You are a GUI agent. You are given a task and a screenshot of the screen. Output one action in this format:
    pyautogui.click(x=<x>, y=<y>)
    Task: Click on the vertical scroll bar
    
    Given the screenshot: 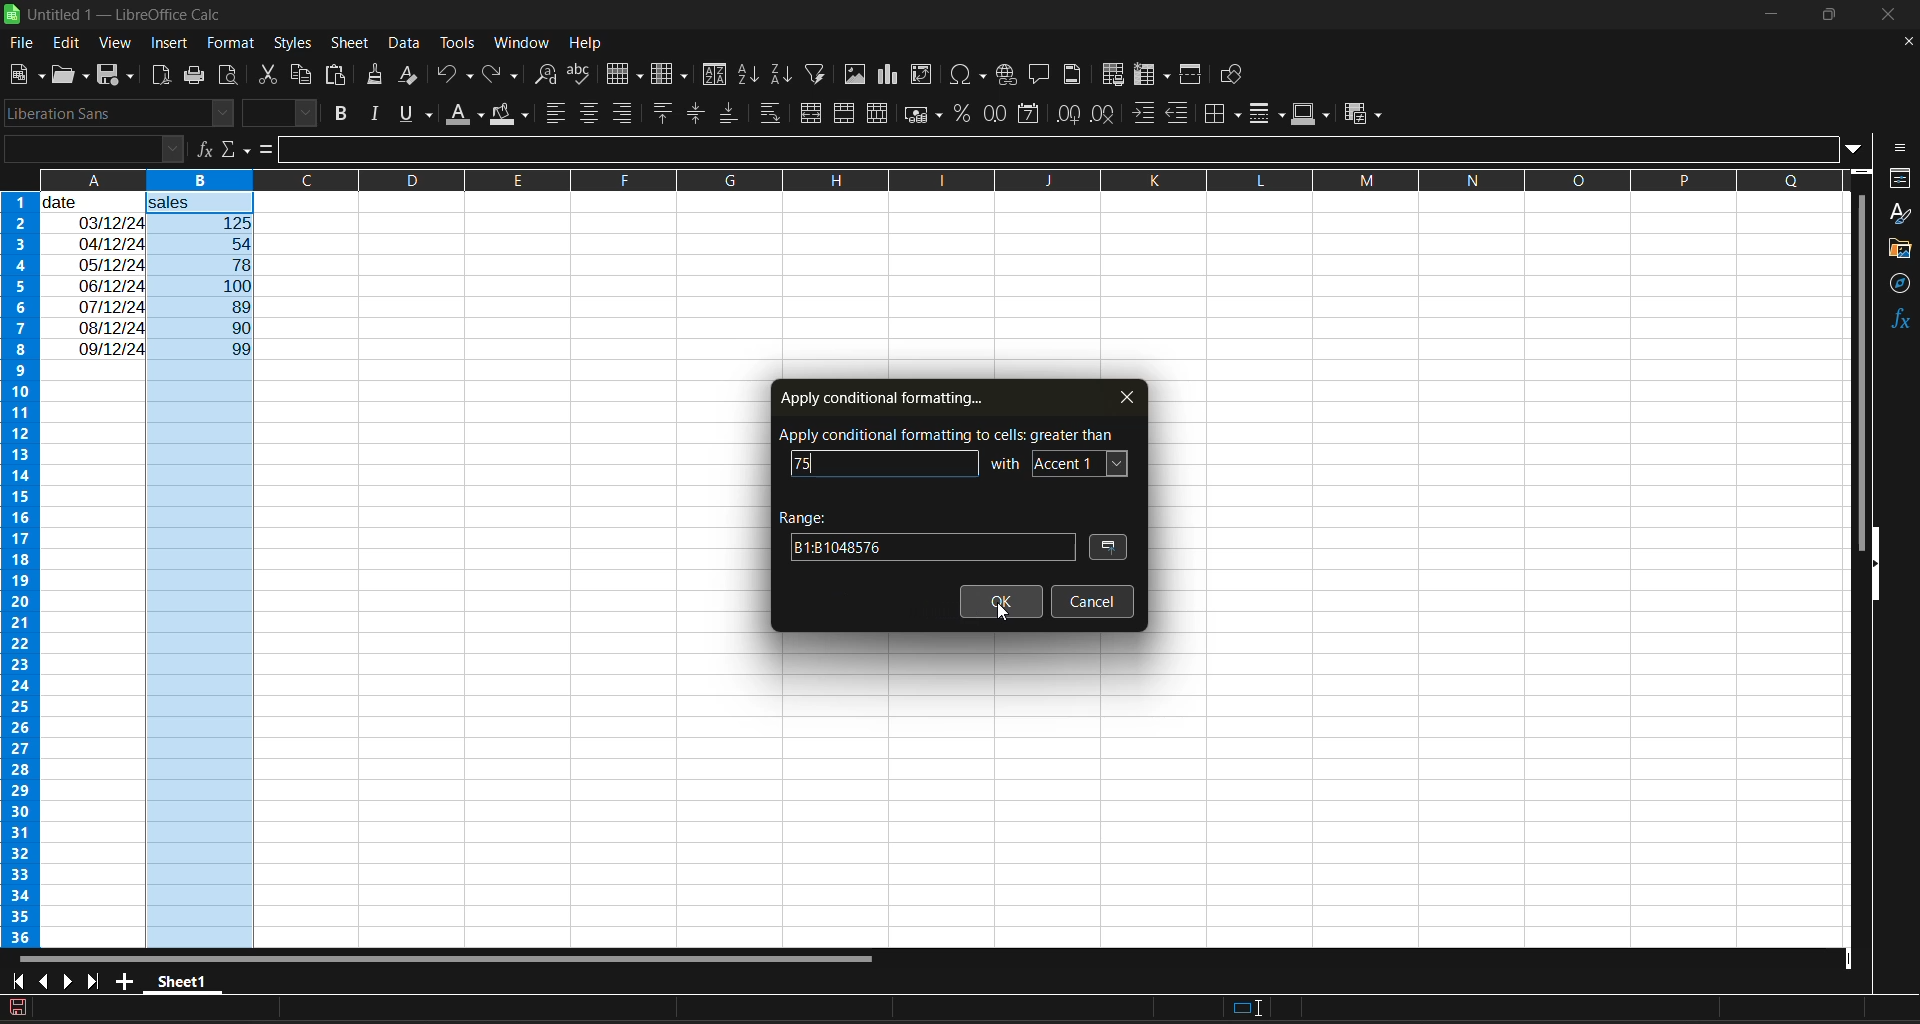 What is the action you would take?
    pyautogui.click(x=1861, y=353)
    